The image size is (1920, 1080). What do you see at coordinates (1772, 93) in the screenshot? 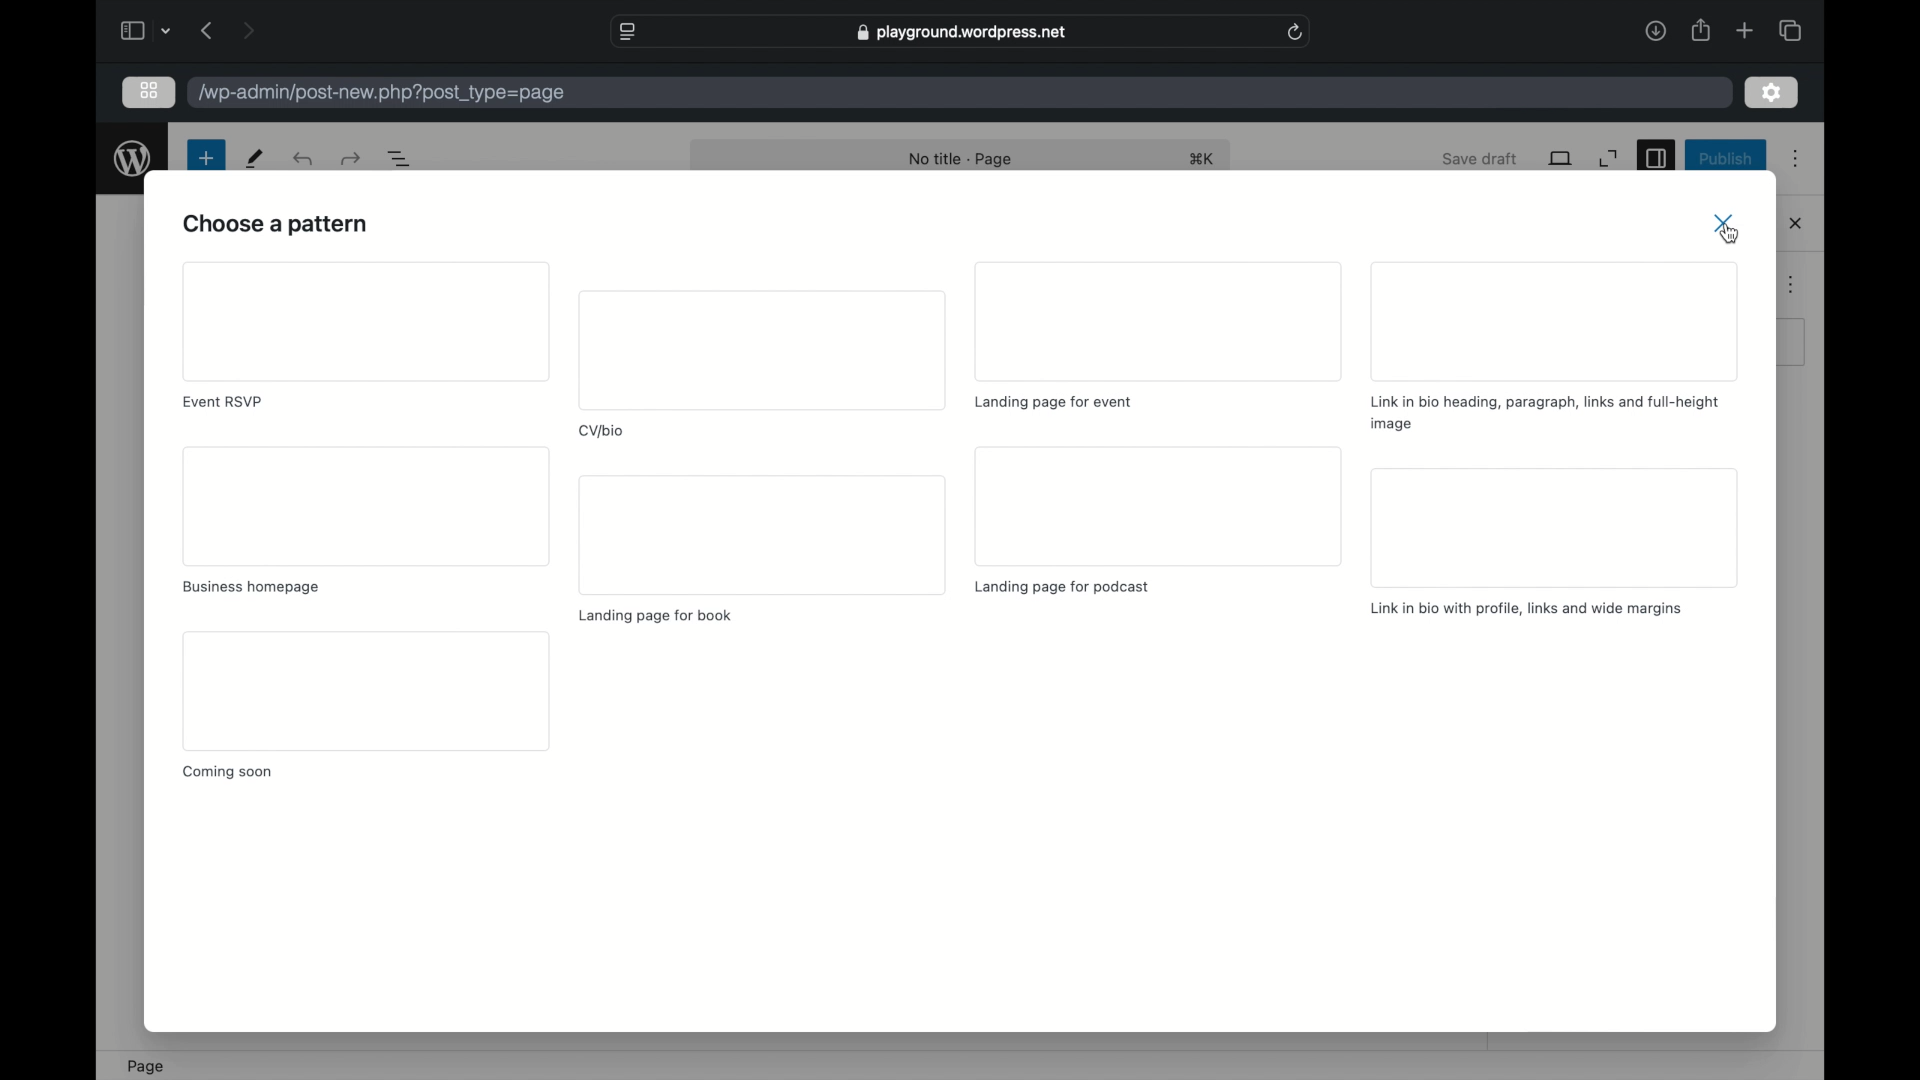
I see `settings` at bounding box center [1772, 93].